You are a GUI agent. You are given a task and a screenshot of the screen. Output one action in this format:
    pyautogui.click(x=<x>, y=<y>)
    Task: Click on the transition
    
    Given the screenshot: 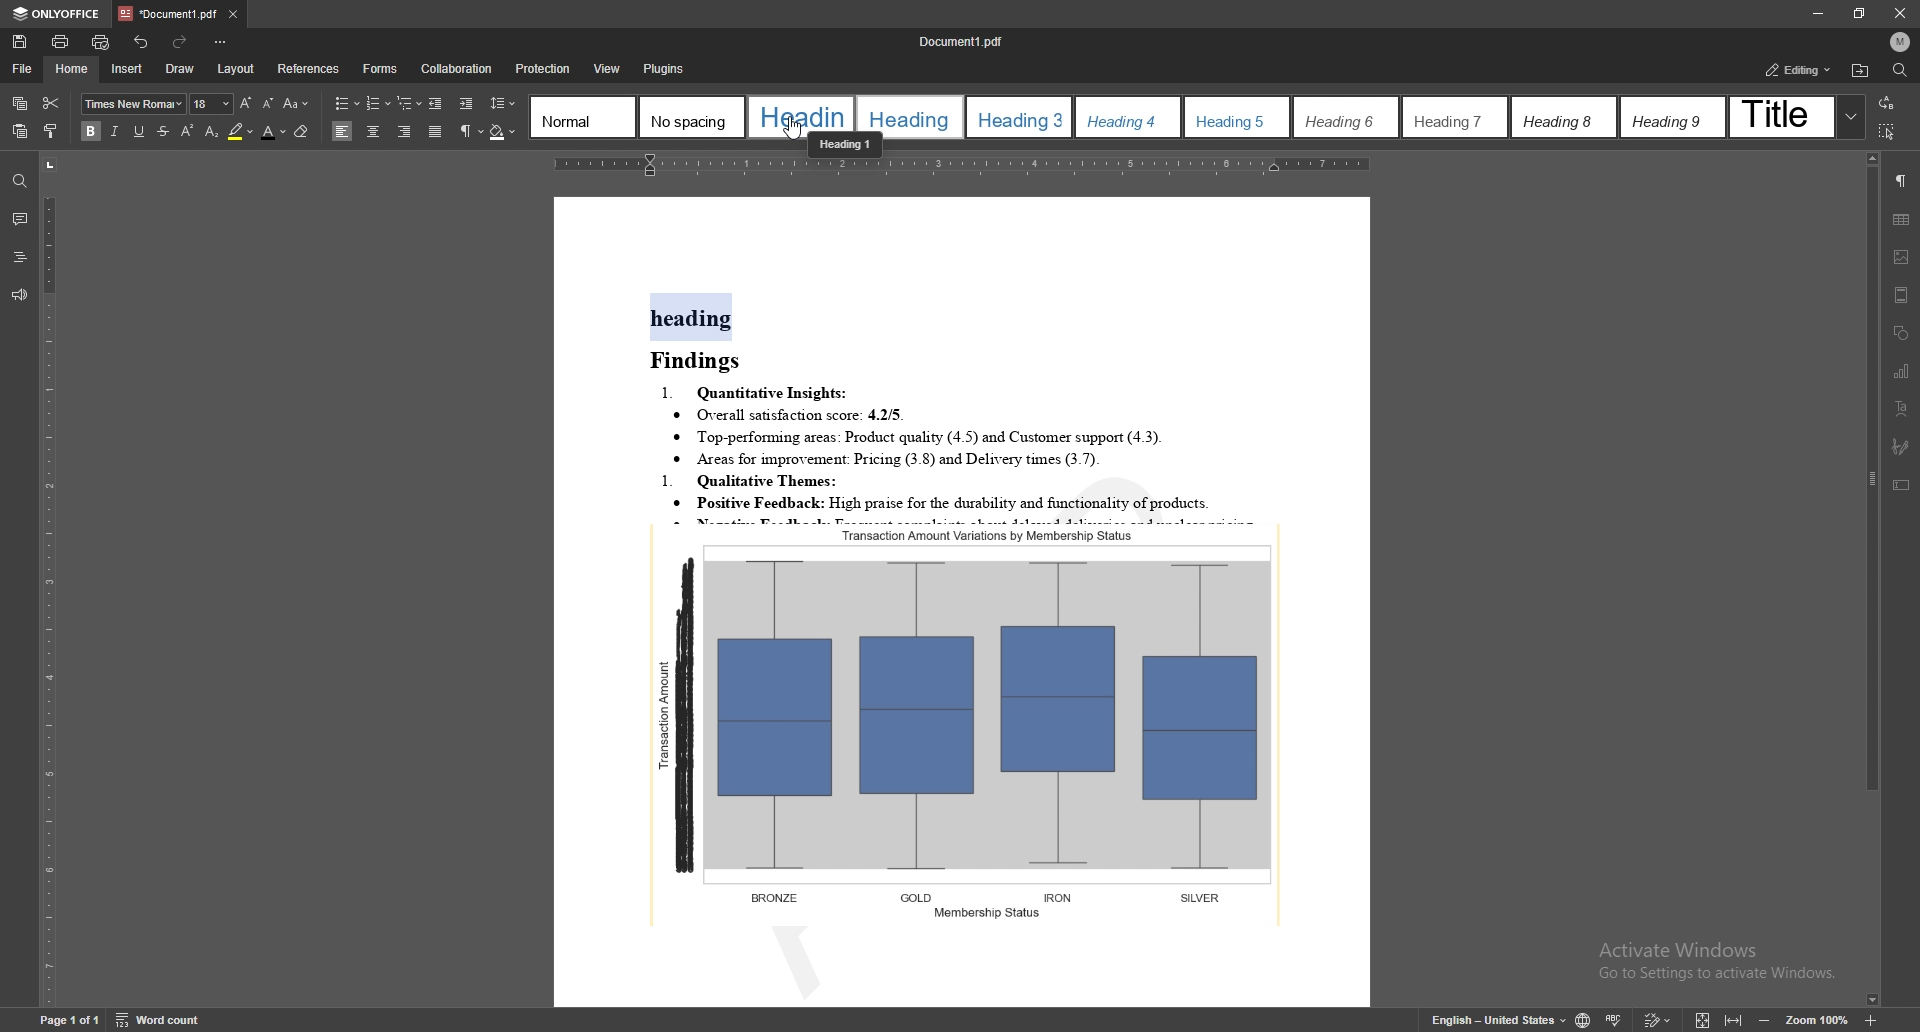 What is the action you would take?
    pyautogui.click(x=1885, y=104)
    